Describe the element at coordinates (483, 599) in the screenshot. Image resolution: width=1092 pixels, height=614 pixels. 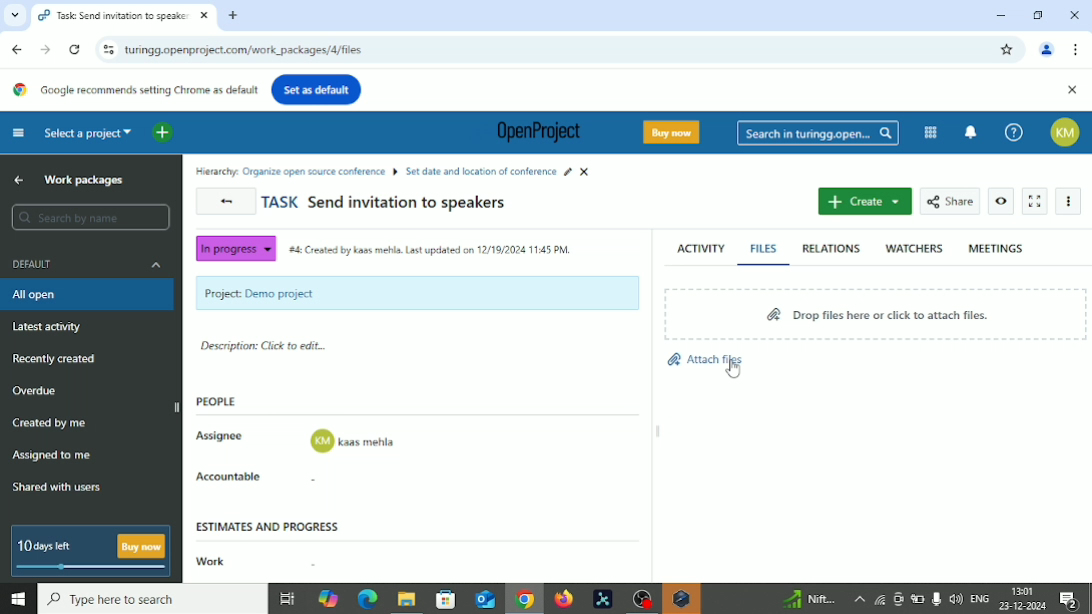
I see `Outlook` at that location.